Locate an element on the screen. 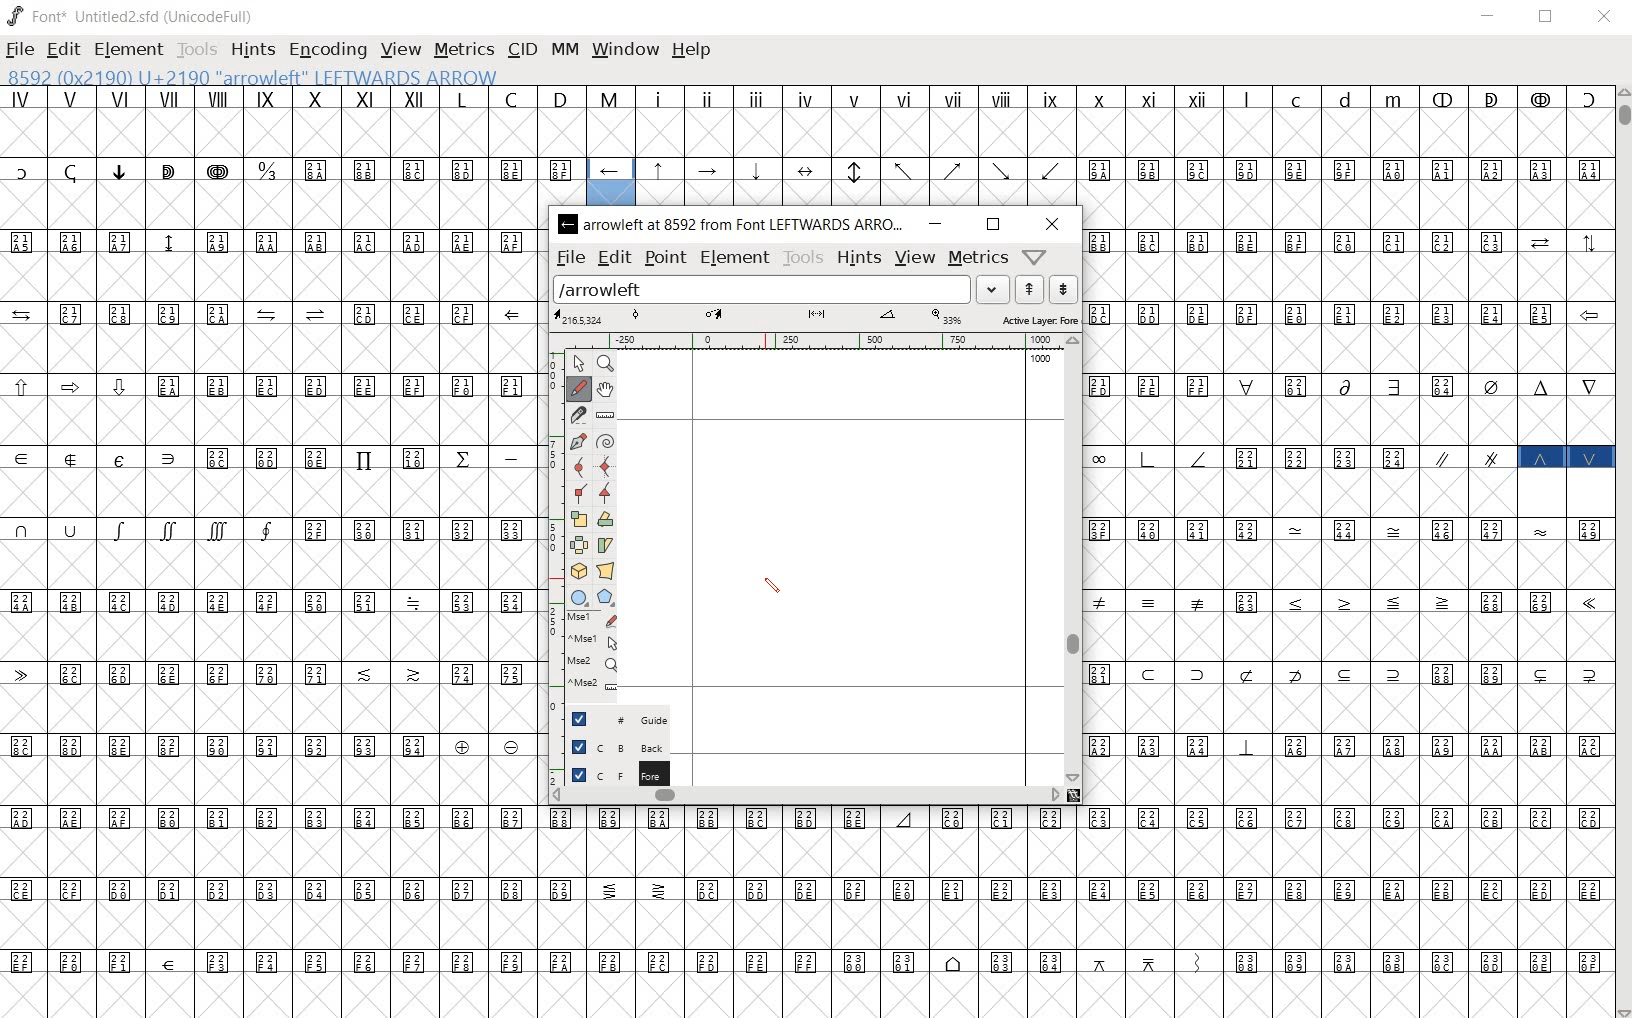  Add a corner point is located at coordinates (577, 494).